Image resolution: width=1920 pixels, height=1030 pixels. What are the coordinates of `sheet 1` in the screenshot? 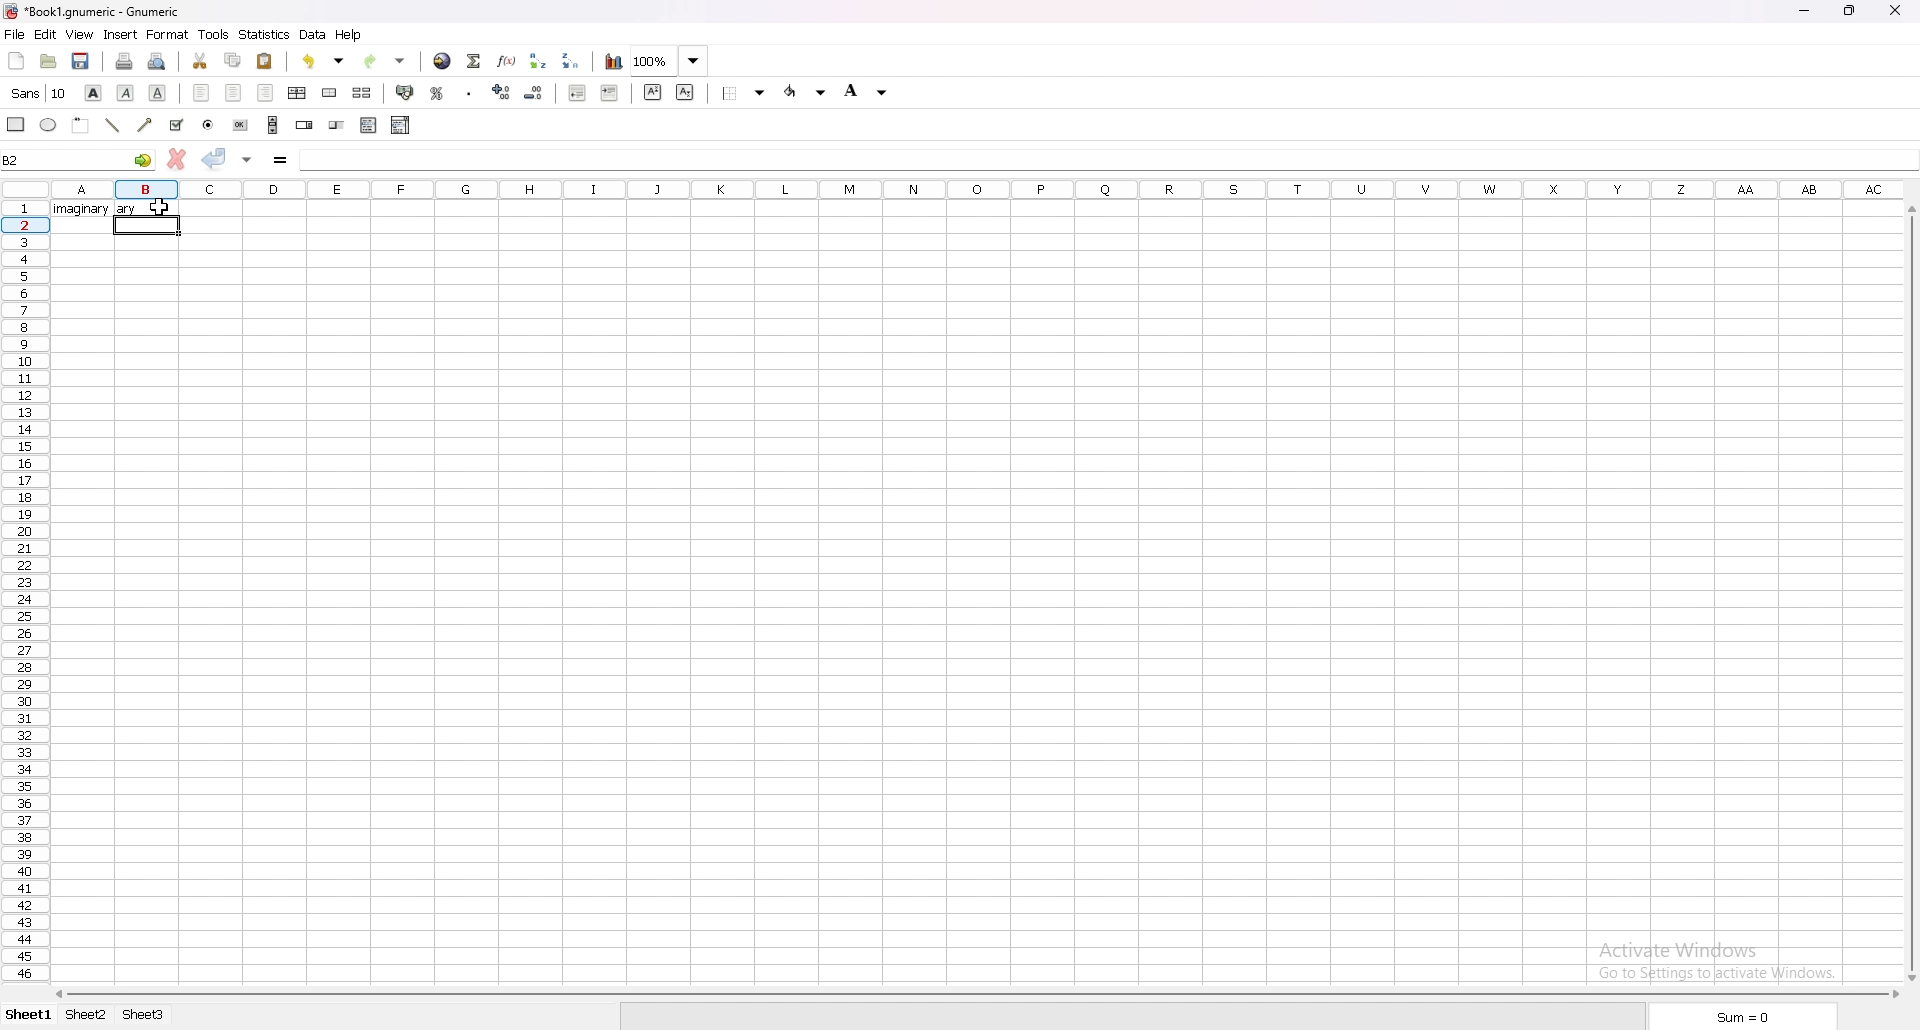 It's located at (29, 1017).